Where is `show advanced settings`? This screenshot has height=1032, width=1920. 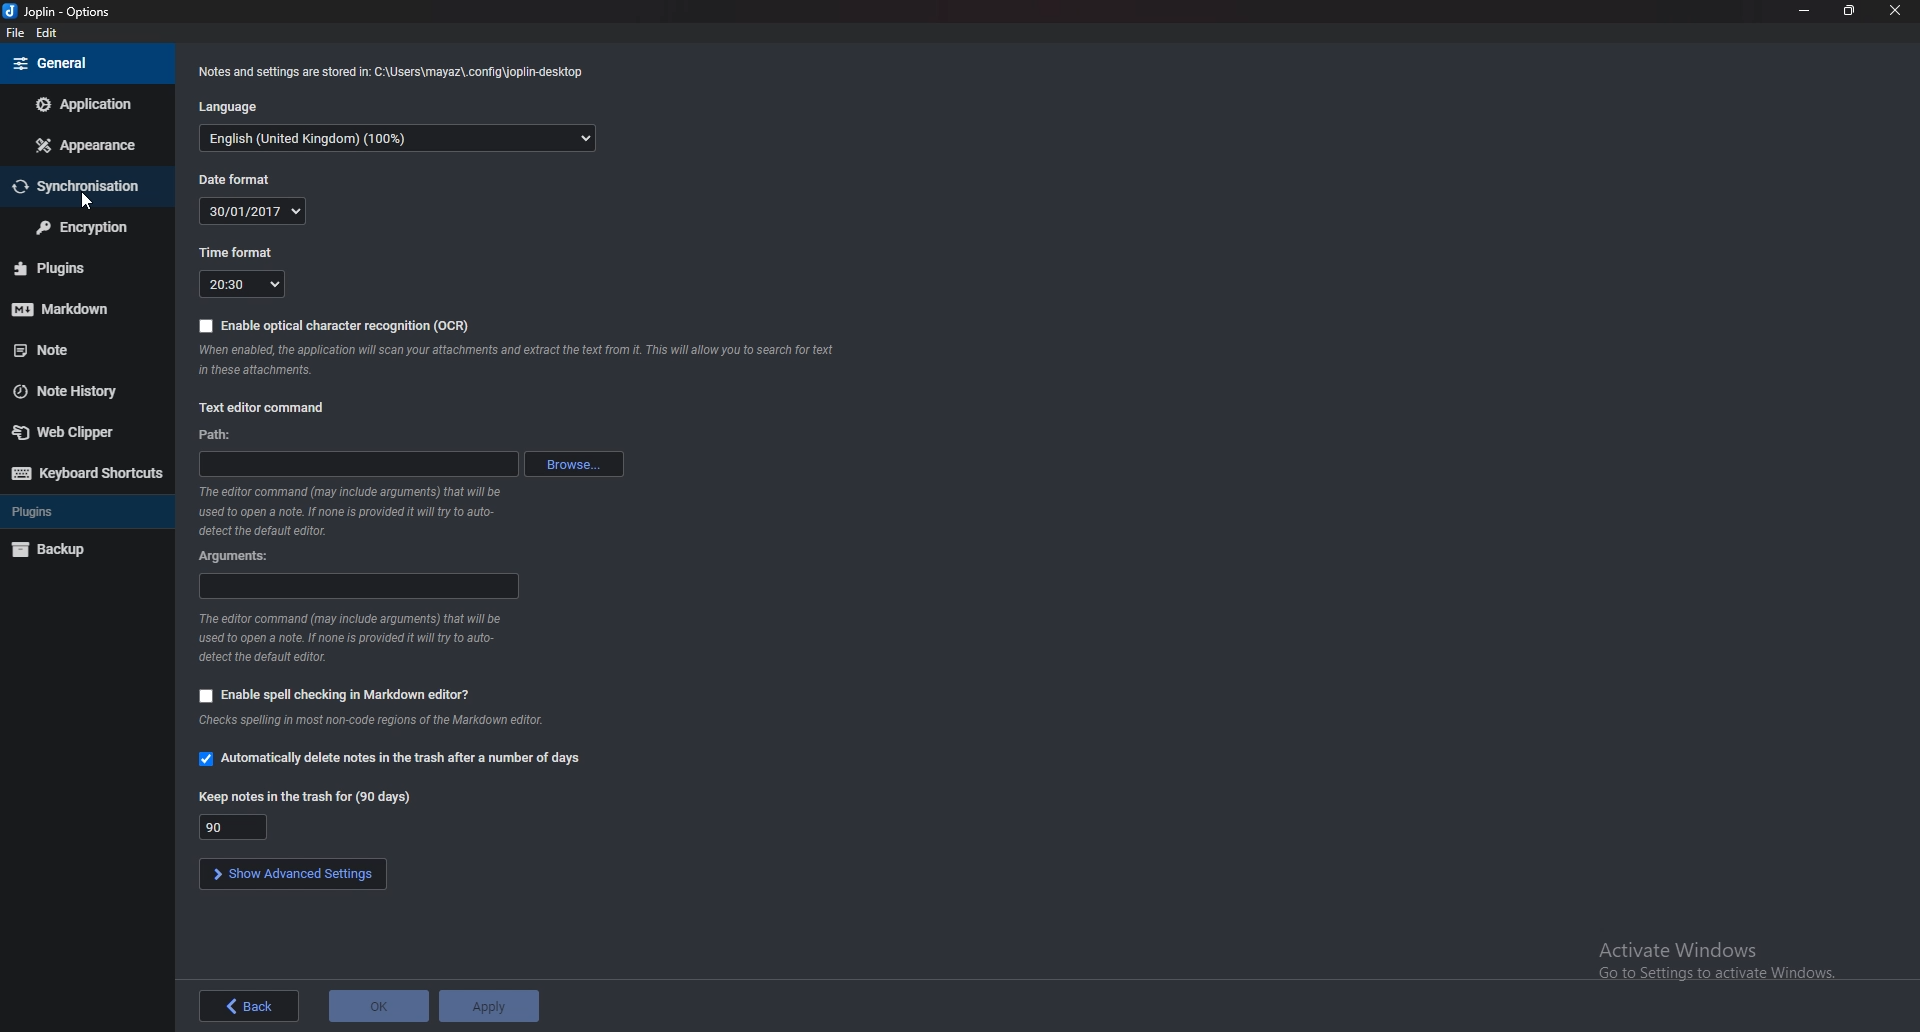
show advanced settings is located at coordinates (293, 875).